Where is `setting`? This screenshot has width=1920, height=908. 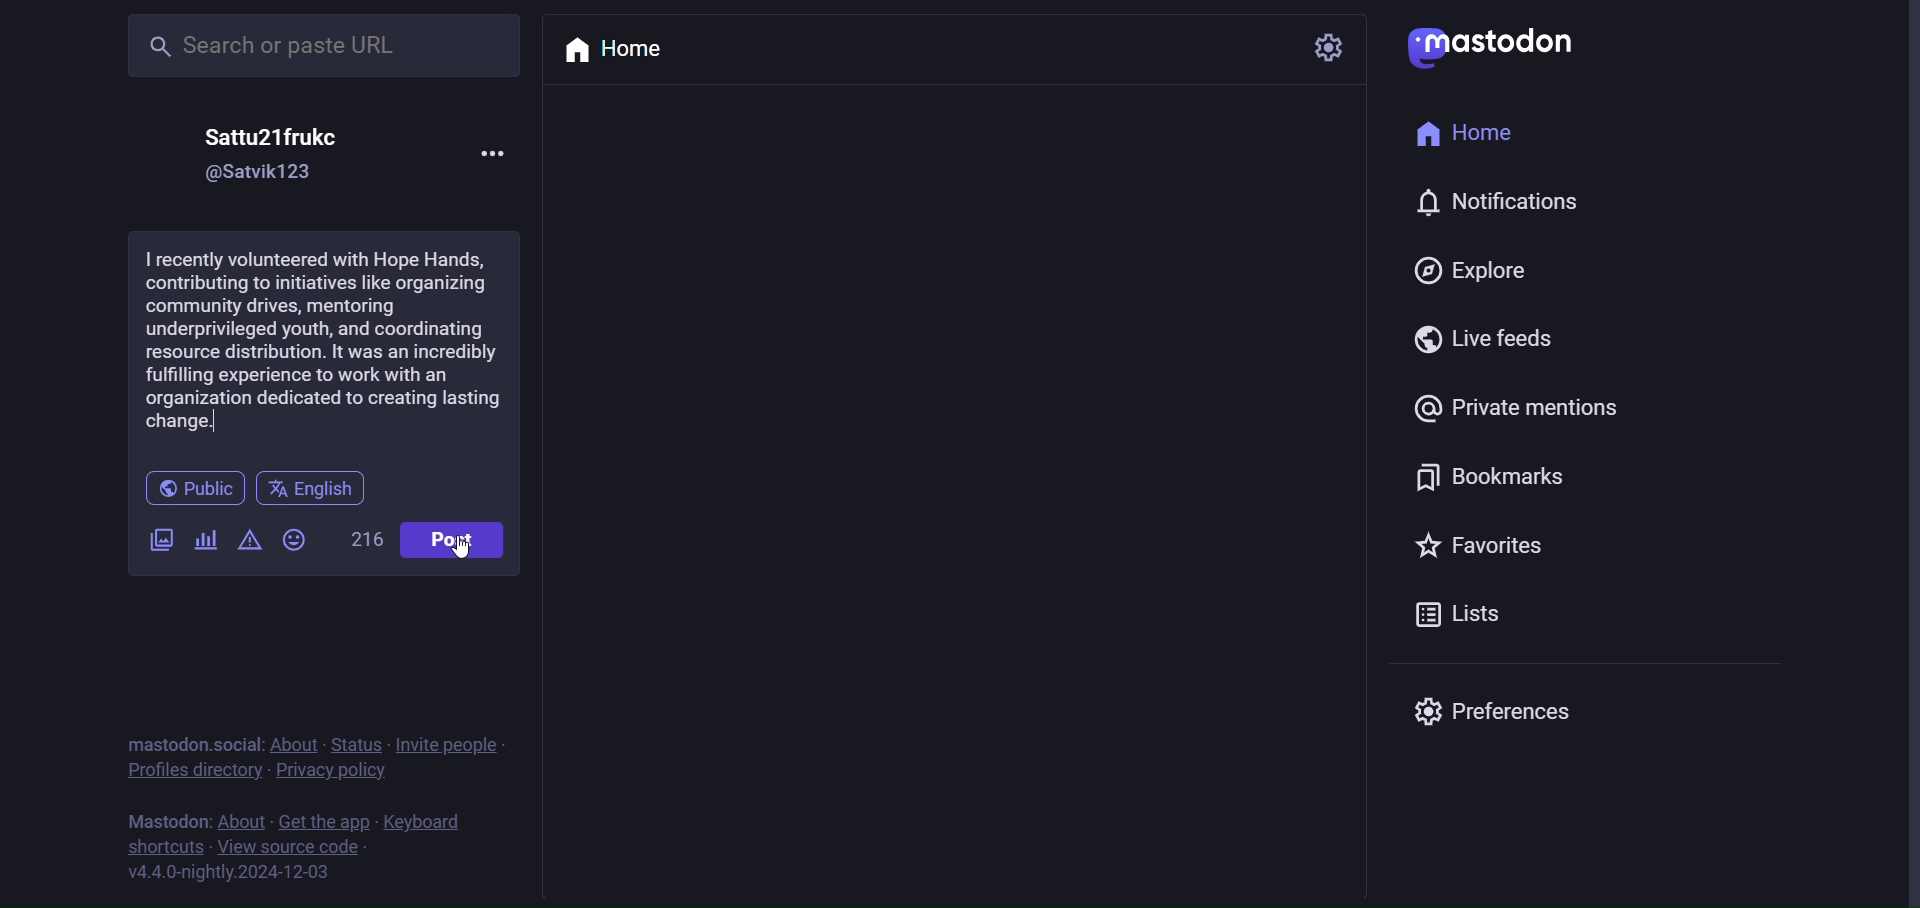 setting is located at coordinates (1325, 49).